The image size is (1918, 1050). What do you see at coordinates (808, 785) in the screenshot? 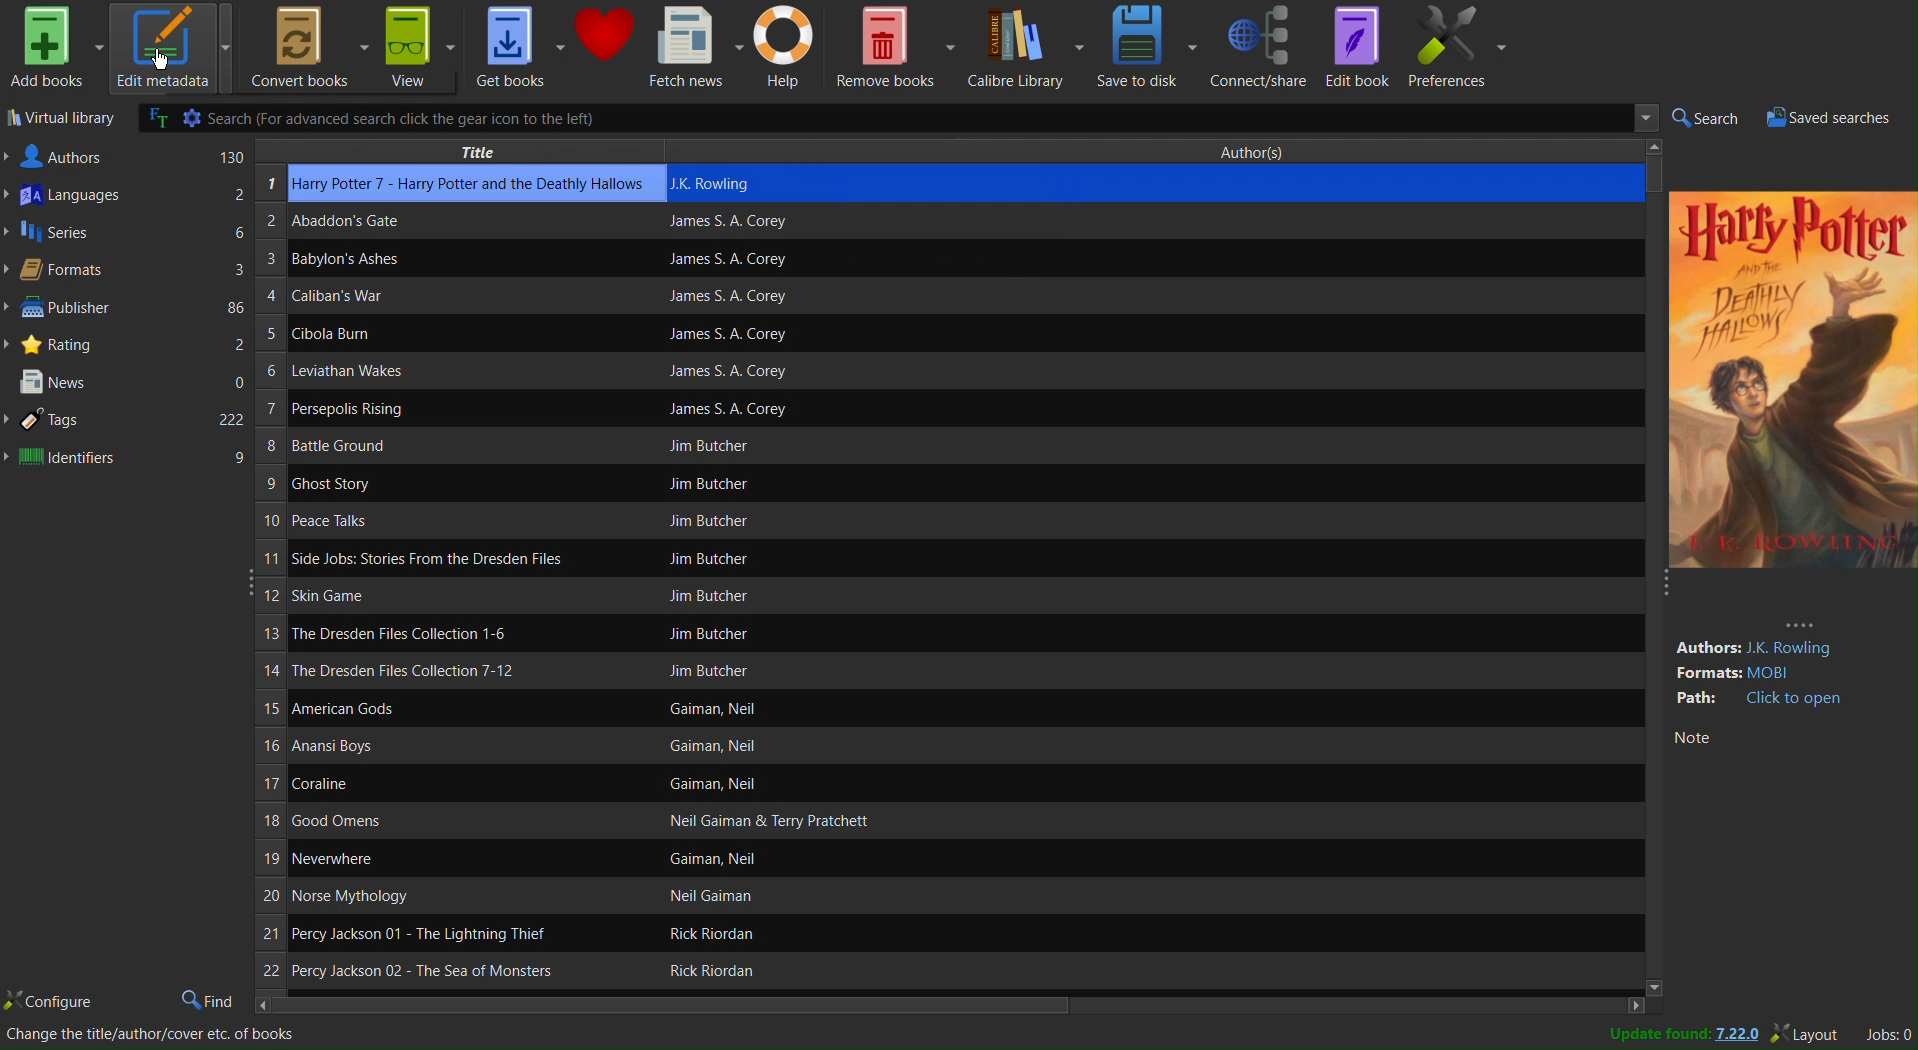
I see `Author’s name` at bounding box center [808, 785].